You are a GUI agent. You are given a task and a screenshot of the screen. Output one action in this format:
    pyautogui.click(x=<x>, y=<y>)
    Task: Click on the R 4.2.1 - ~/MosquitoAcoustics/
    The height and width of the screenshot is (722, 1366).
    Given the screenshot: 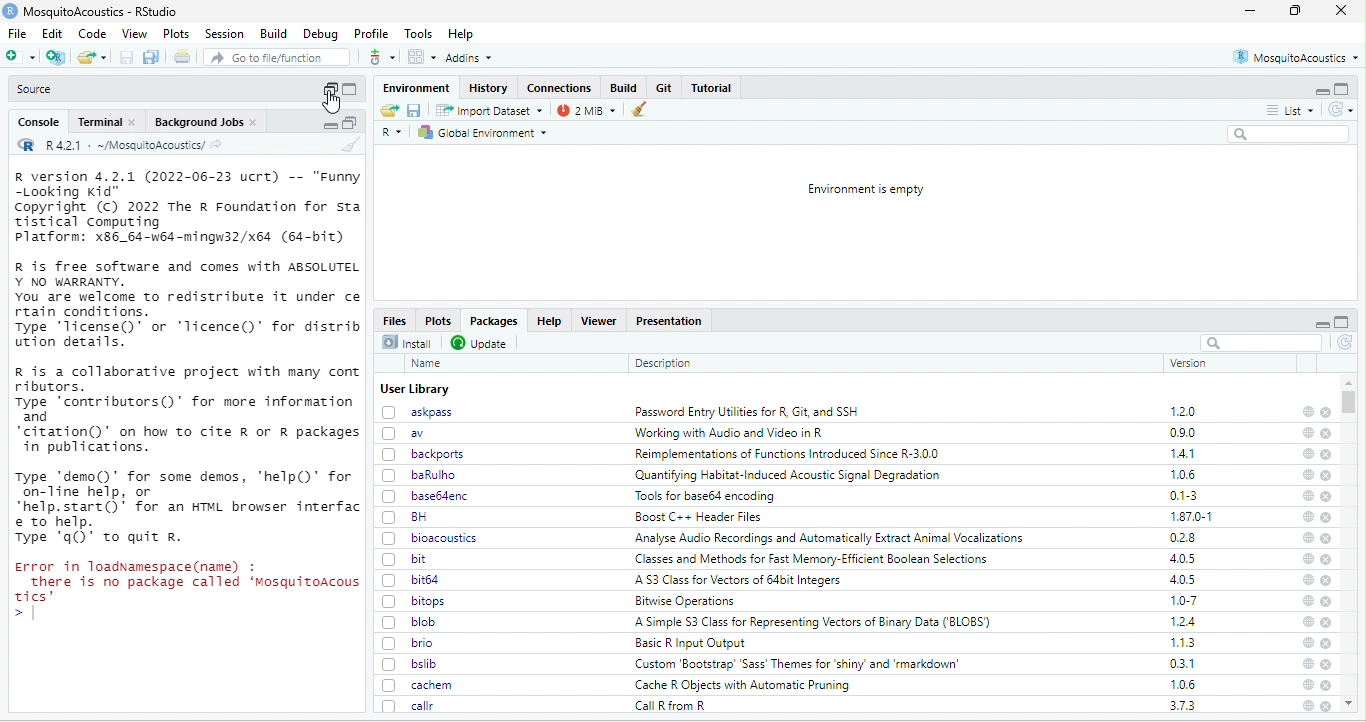 What is the action you would take?
    pyautogui.click(x=123, y=147)
    